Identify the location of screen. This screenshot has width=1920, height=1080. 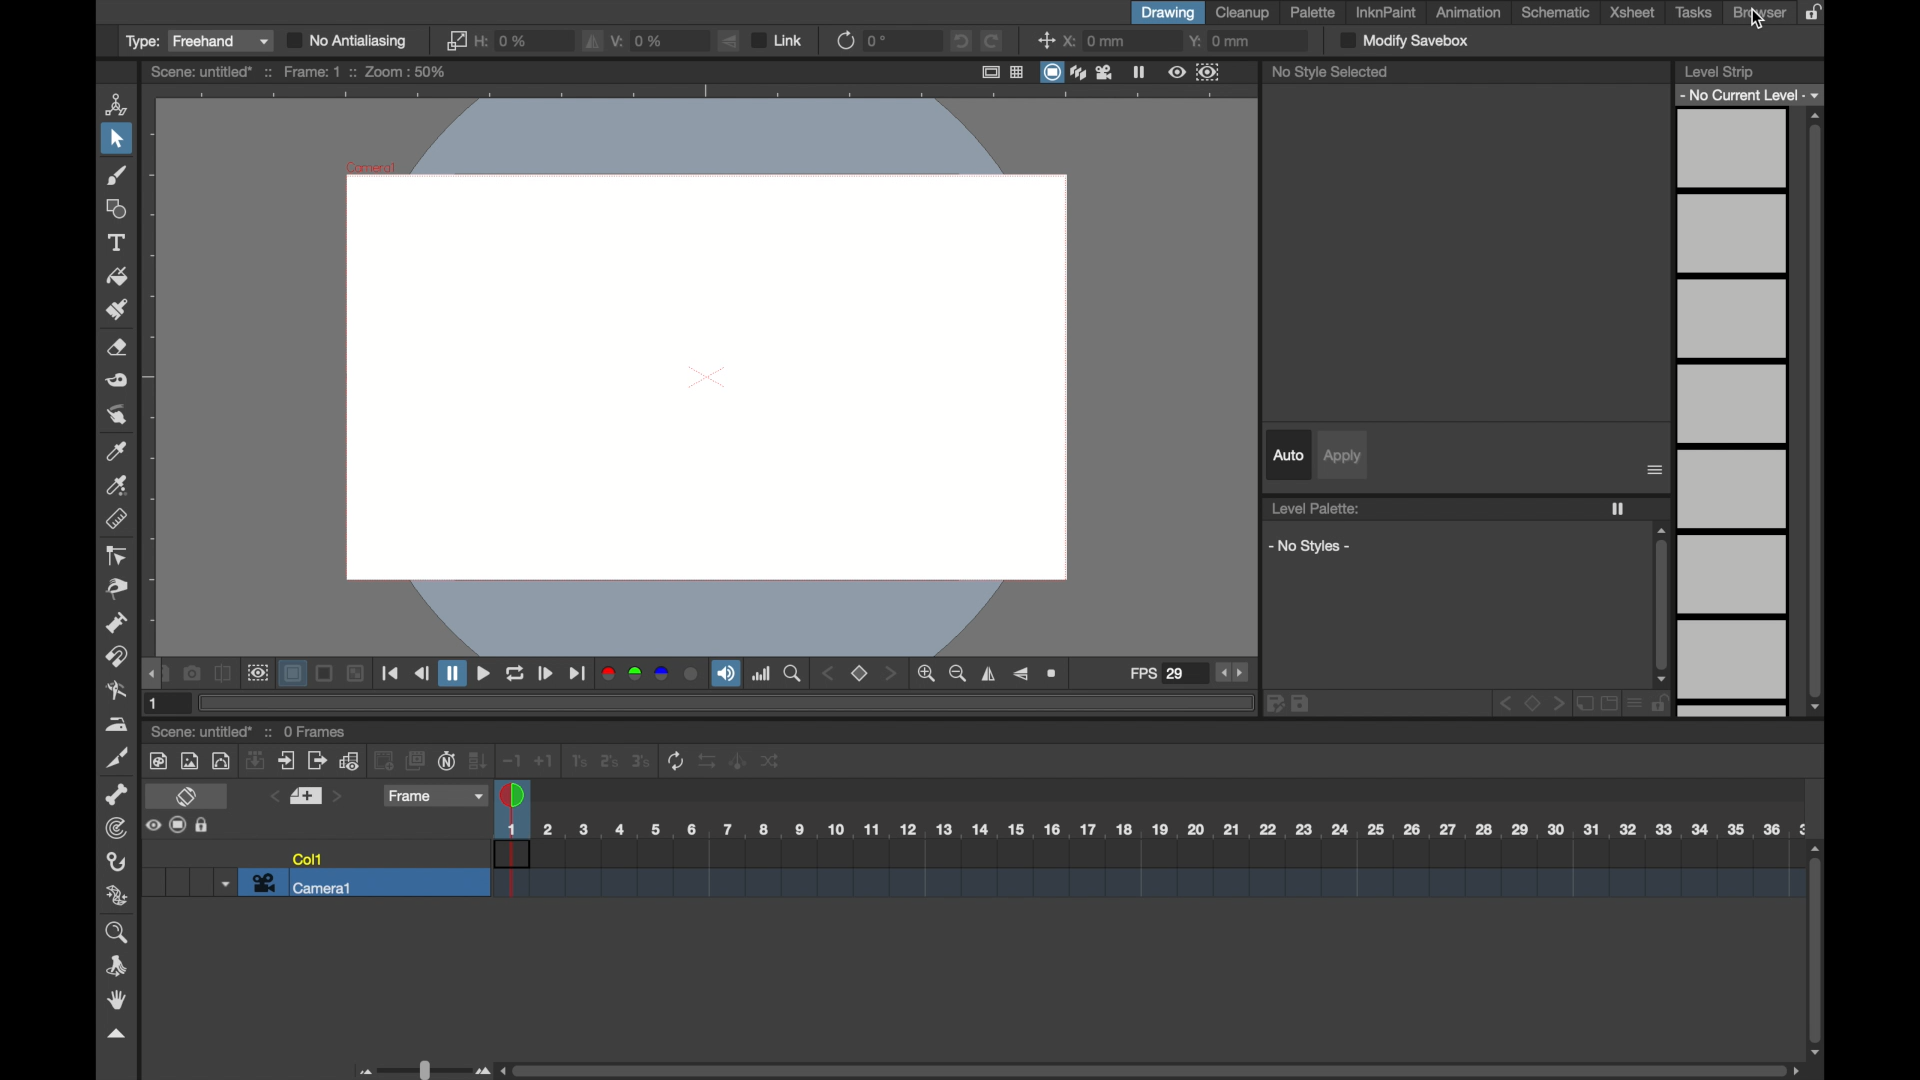
(178, 824).